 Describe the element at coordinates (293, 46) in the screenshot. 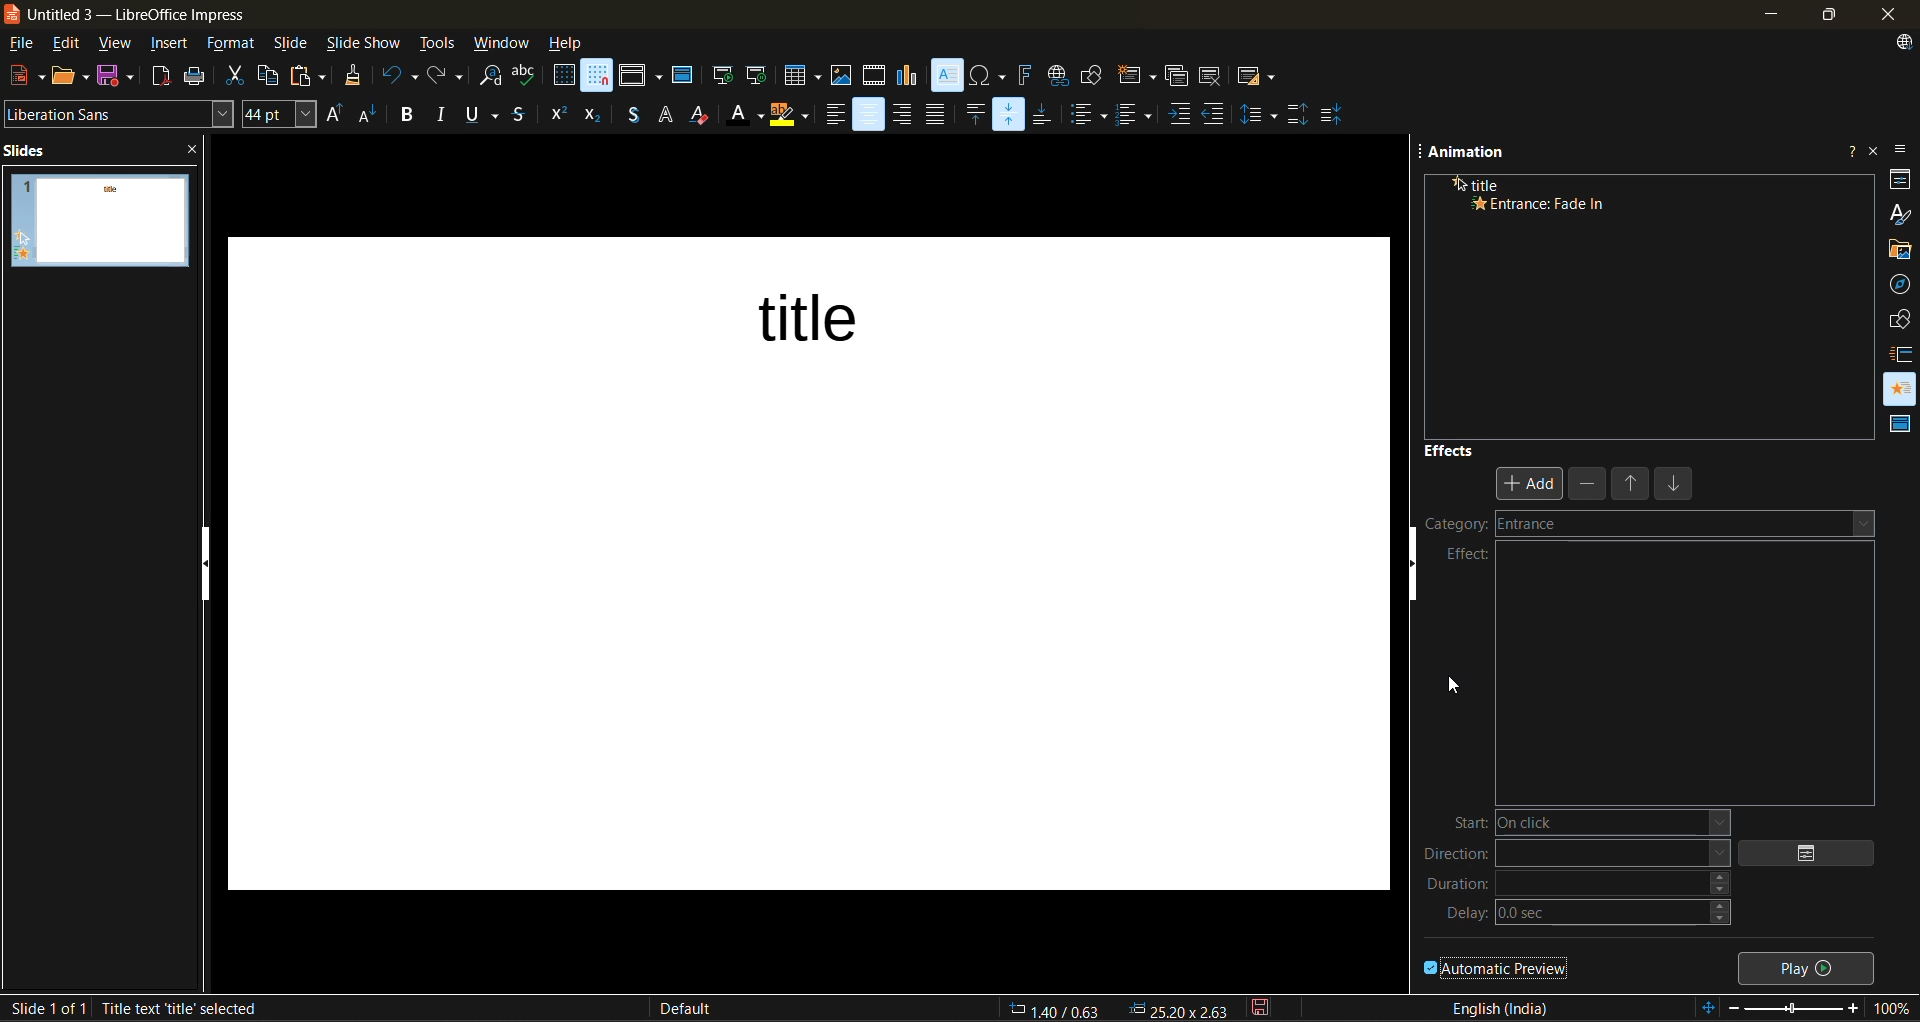

I see `slide` at that location.